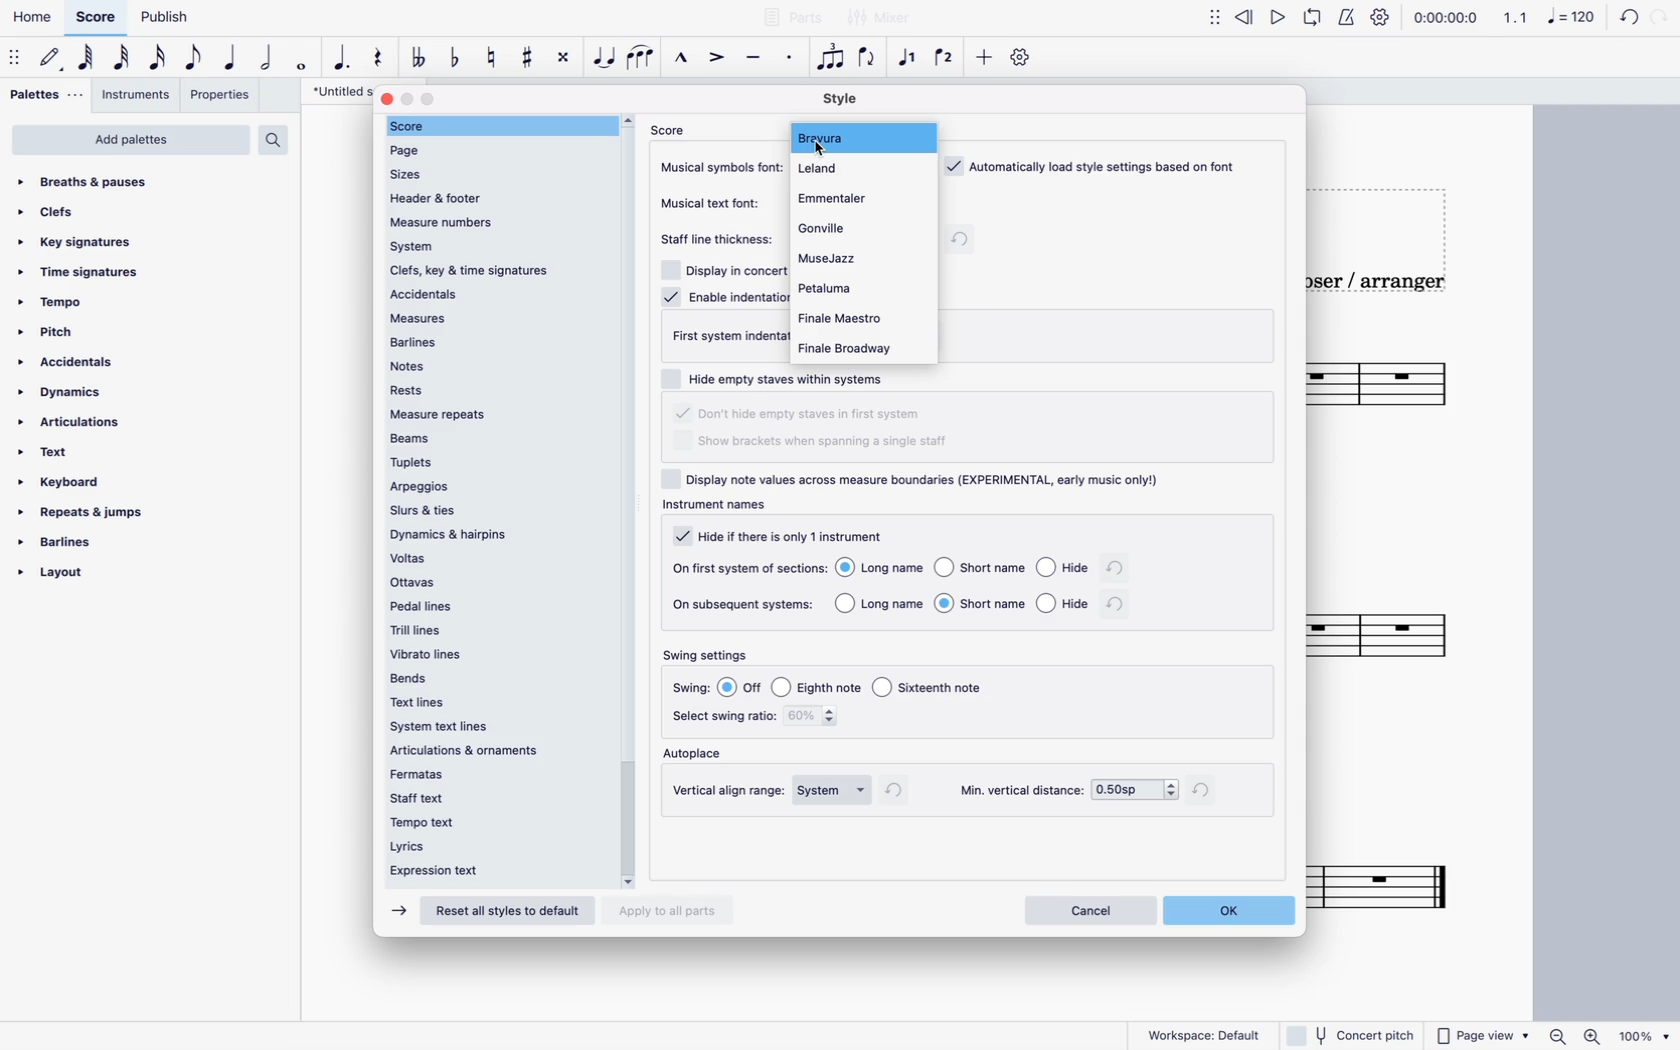 The height and width of the screenshot is (1050, 1680). Describe the element at coordinates (54, 452) in the screenshot. I see `text` at that location.